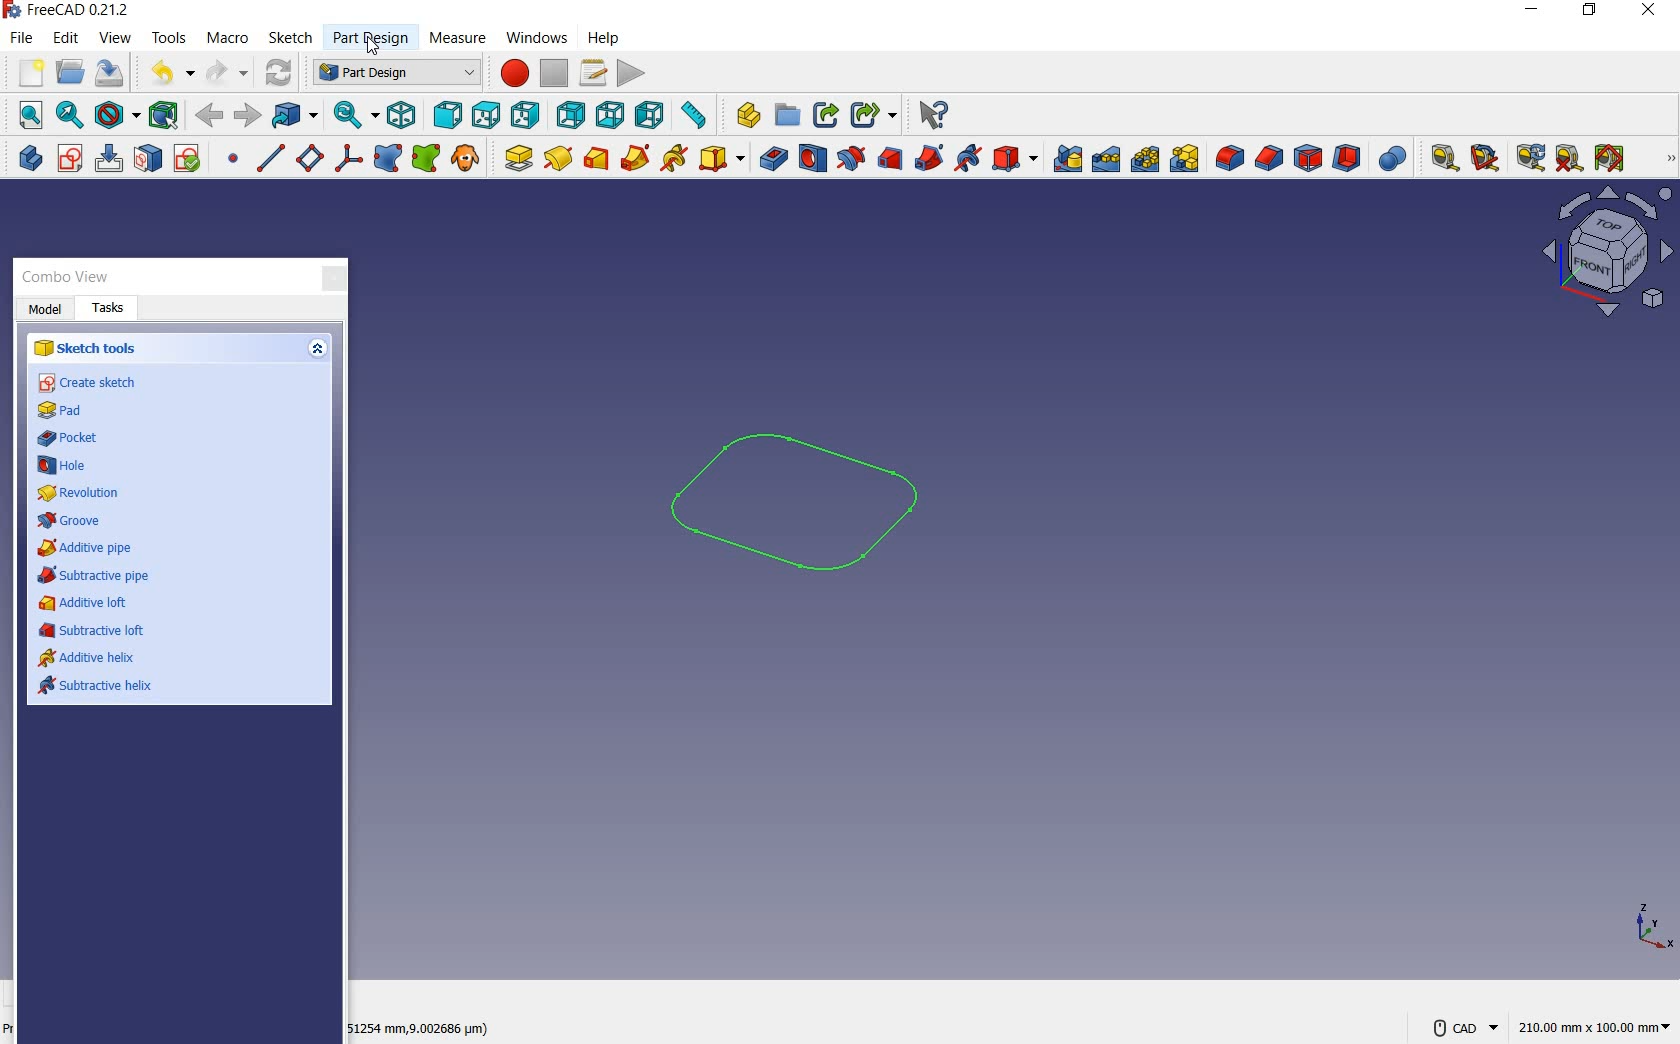  What do you see at coordinates (115, 38) in the screenshot?
I see `view` at bounding box center [115, 38].